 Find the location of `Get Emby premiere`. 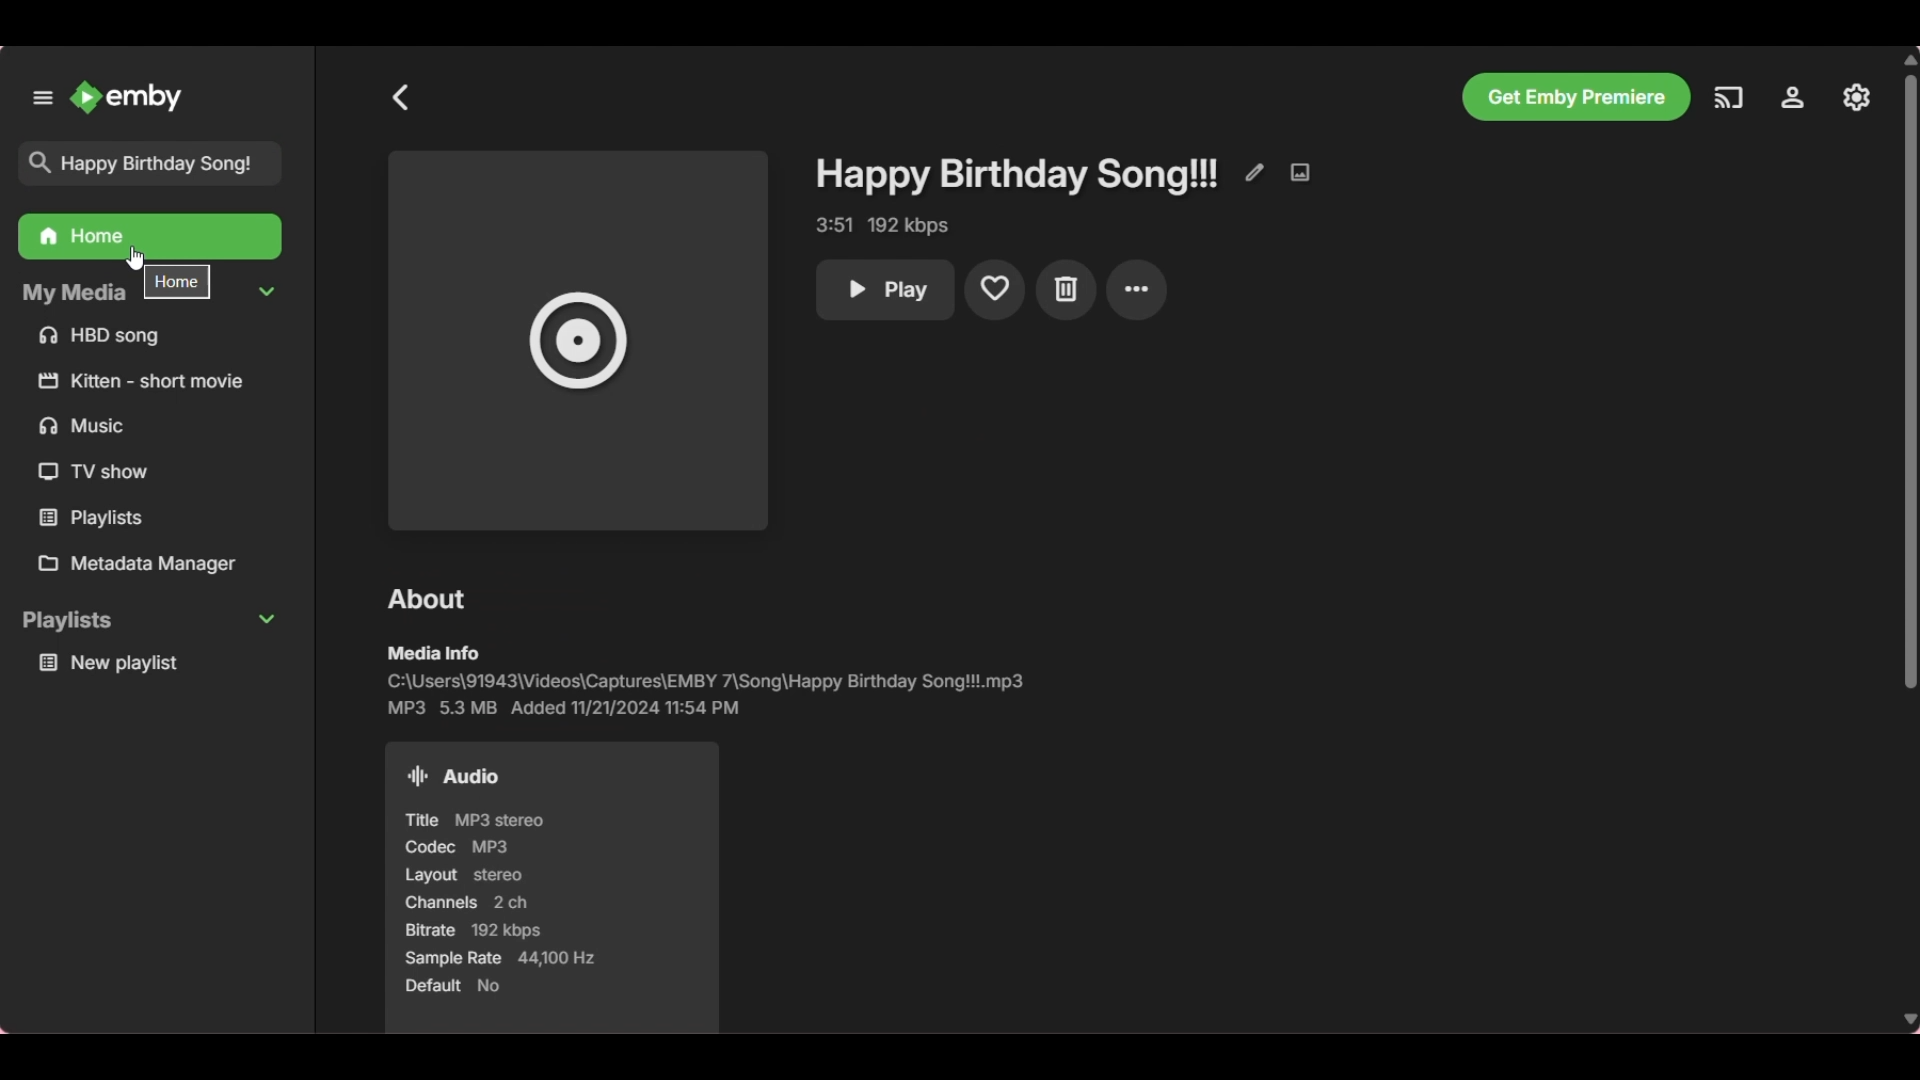

Get Emby premiere is located at coordinates (1576, 97).